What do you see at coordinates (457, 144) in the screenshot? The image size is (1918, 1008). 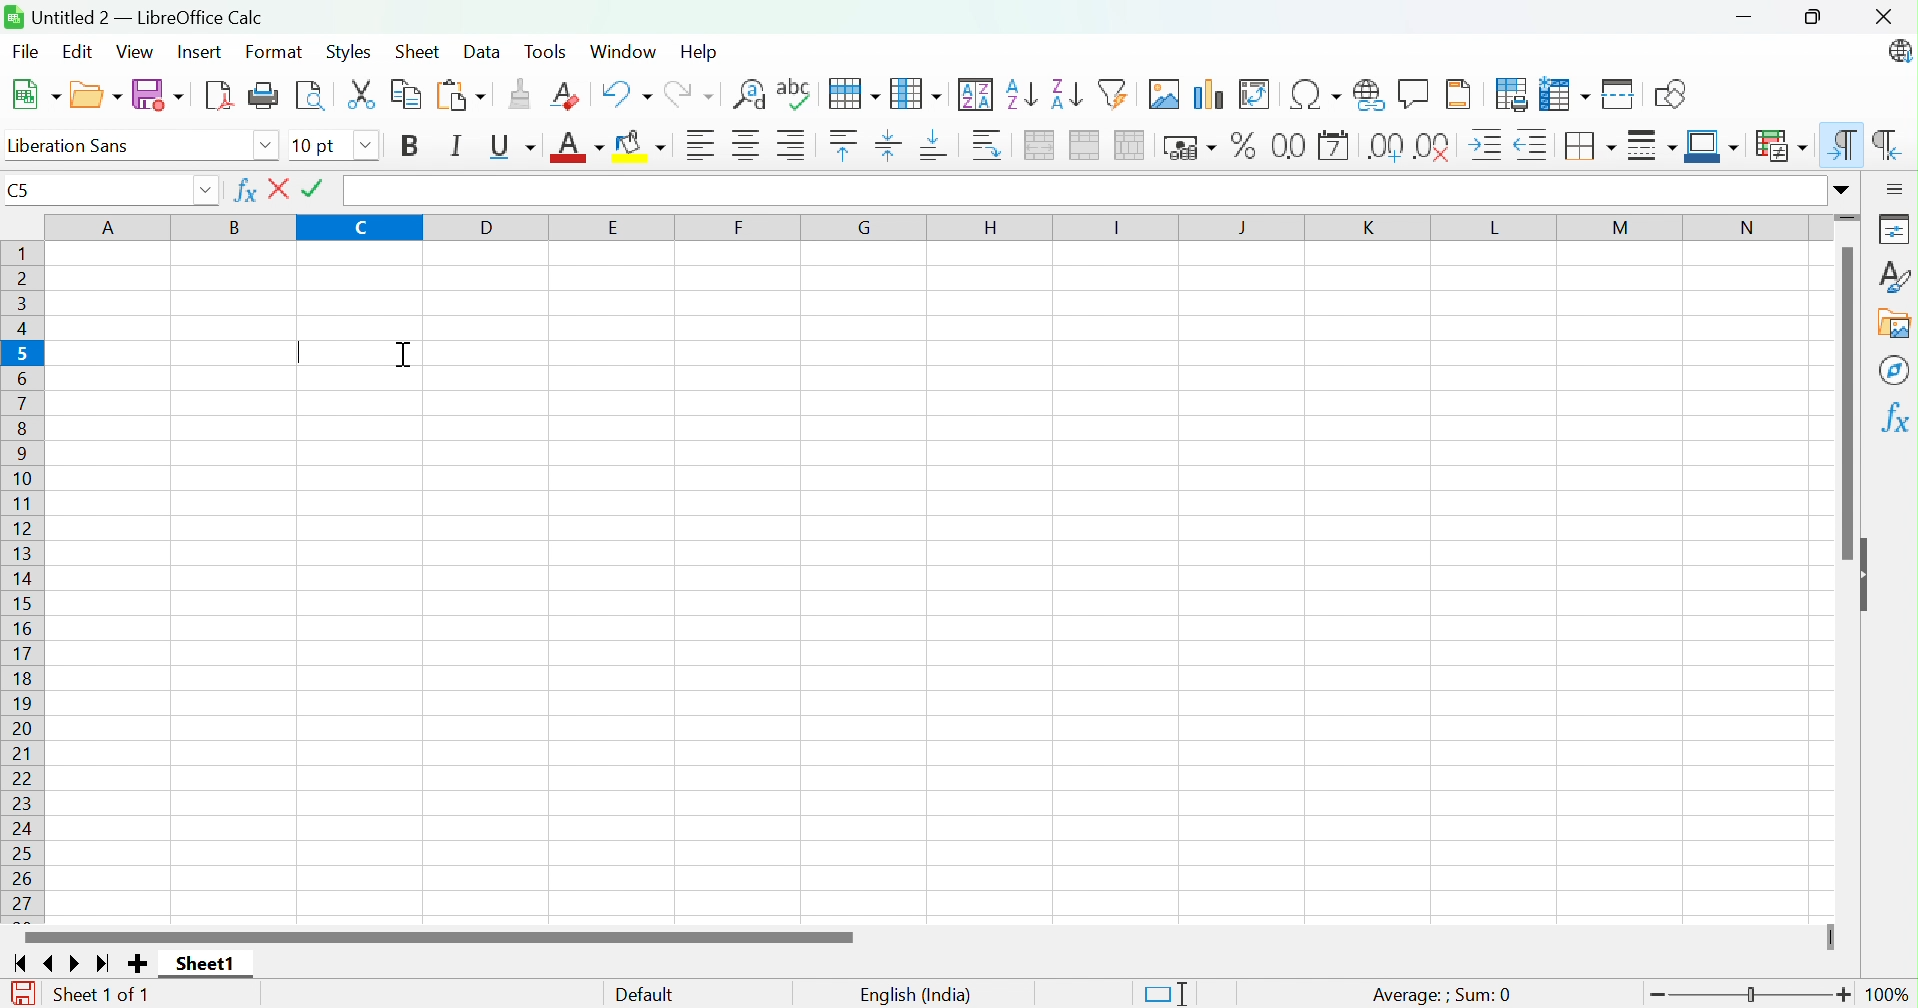 I see `Italic` at bounding box center [457, 144].